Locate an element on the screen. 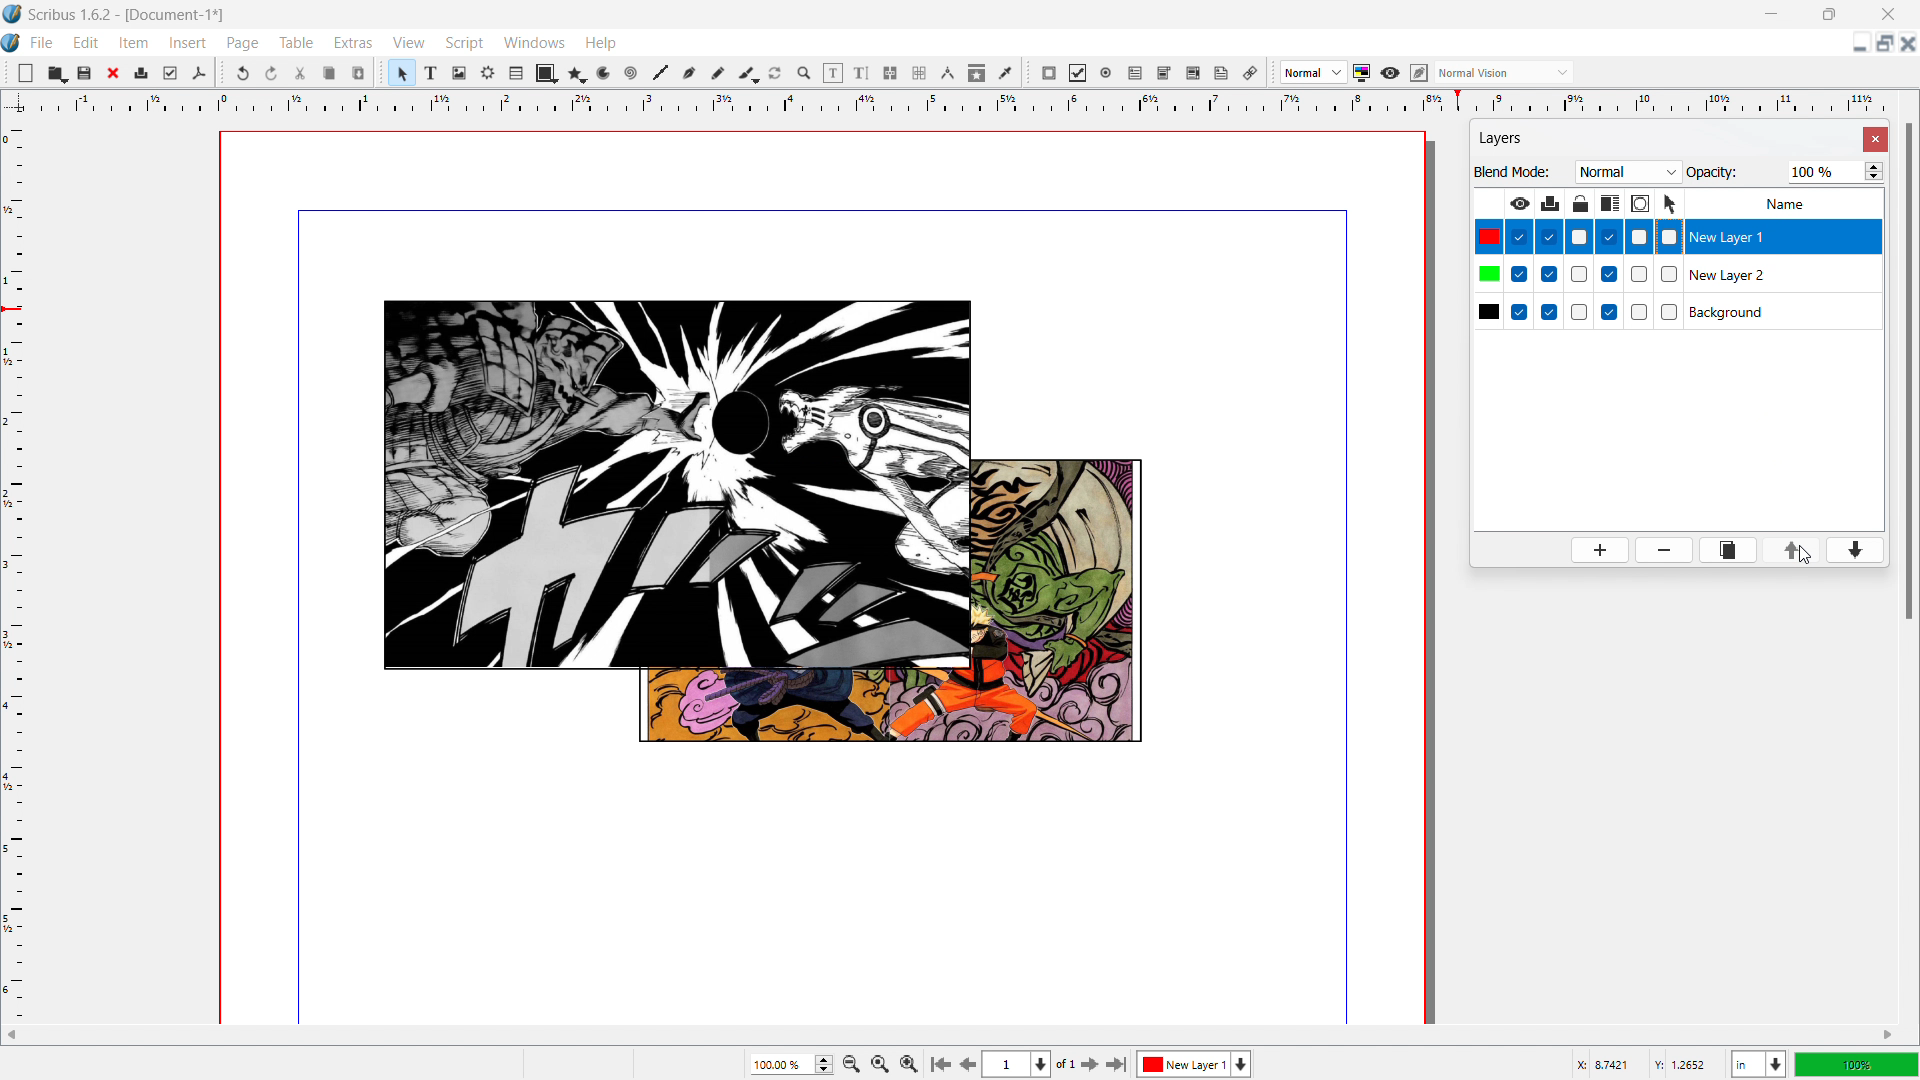  save as pdf is located at coordinates (198, 73).